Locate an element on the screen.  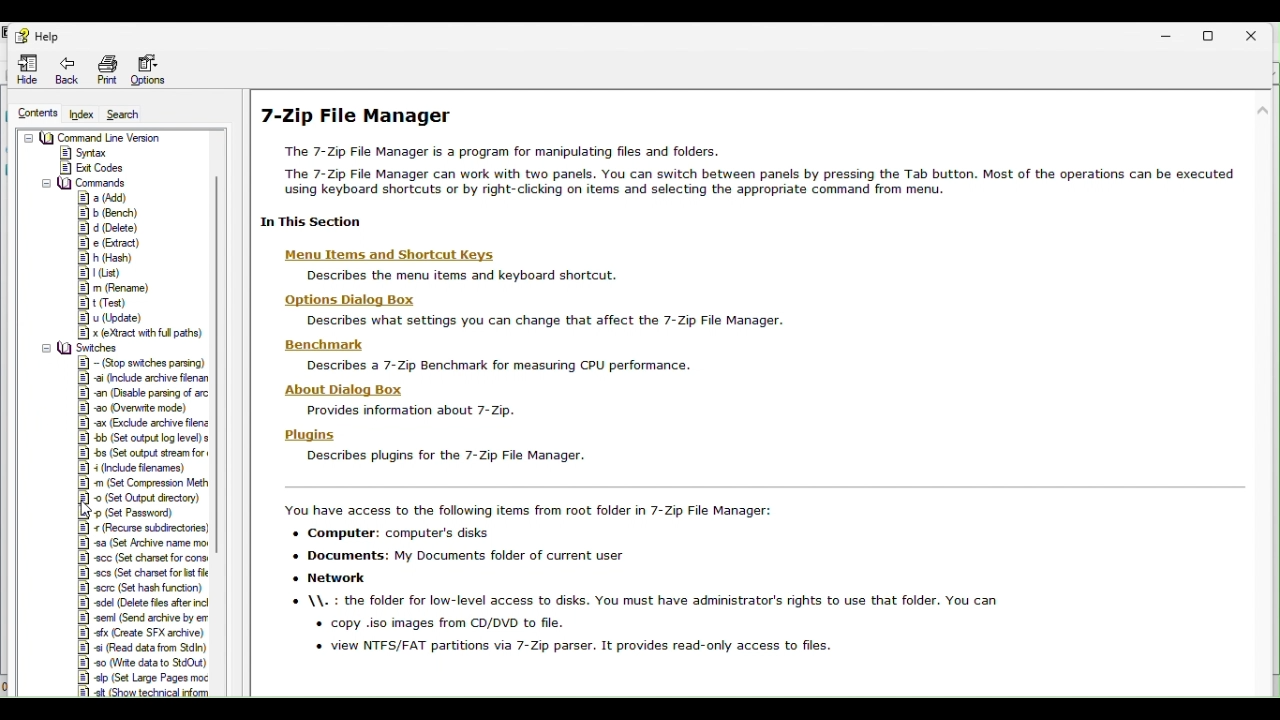
 is located at coordinates (103, 71).